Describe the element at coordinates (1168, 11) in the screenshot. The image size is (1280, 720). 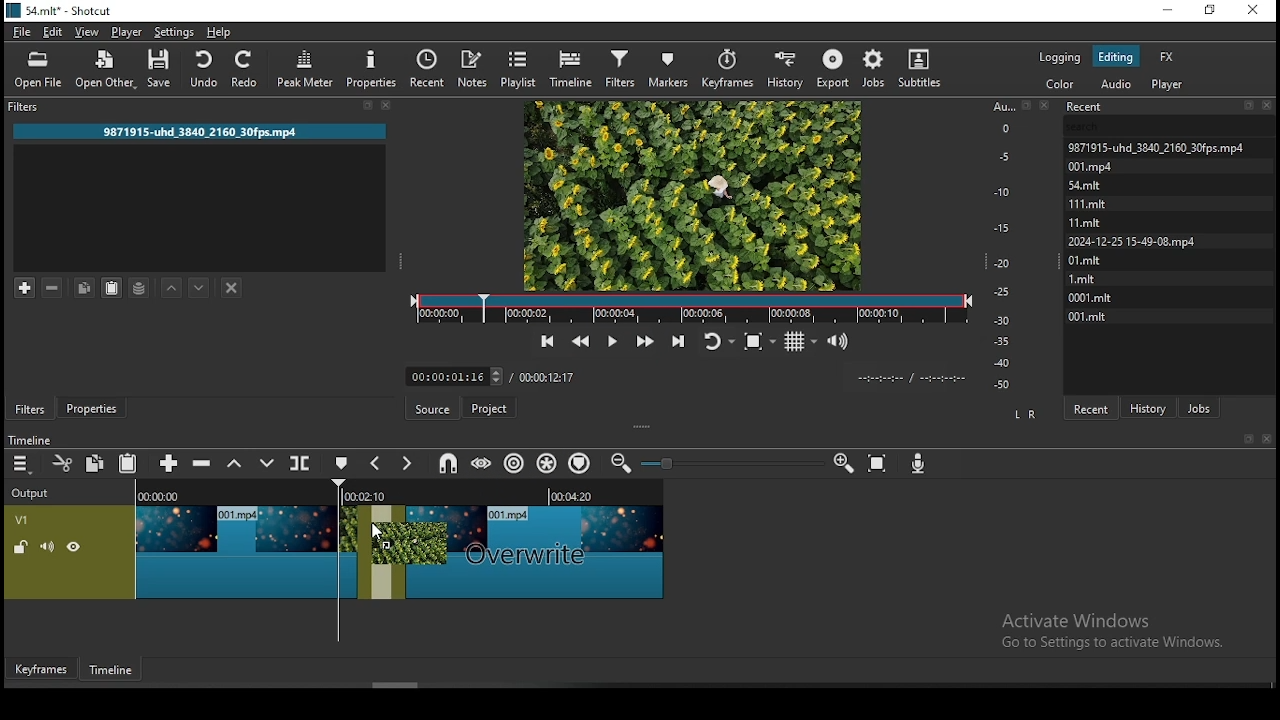
I see `minimize` at that location.